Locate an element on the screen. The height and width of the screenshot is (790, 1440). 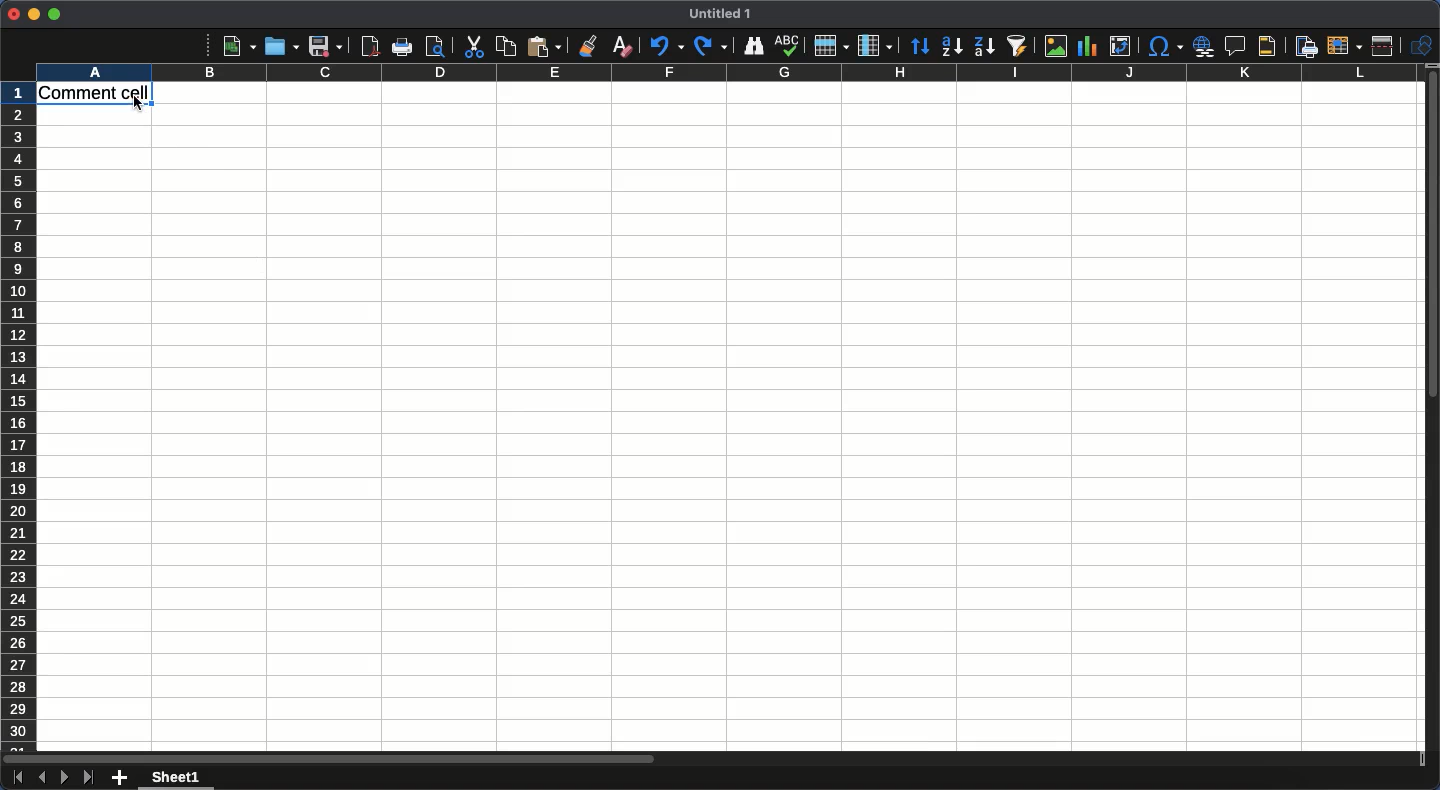
Title is located at coordinates (722, 14).